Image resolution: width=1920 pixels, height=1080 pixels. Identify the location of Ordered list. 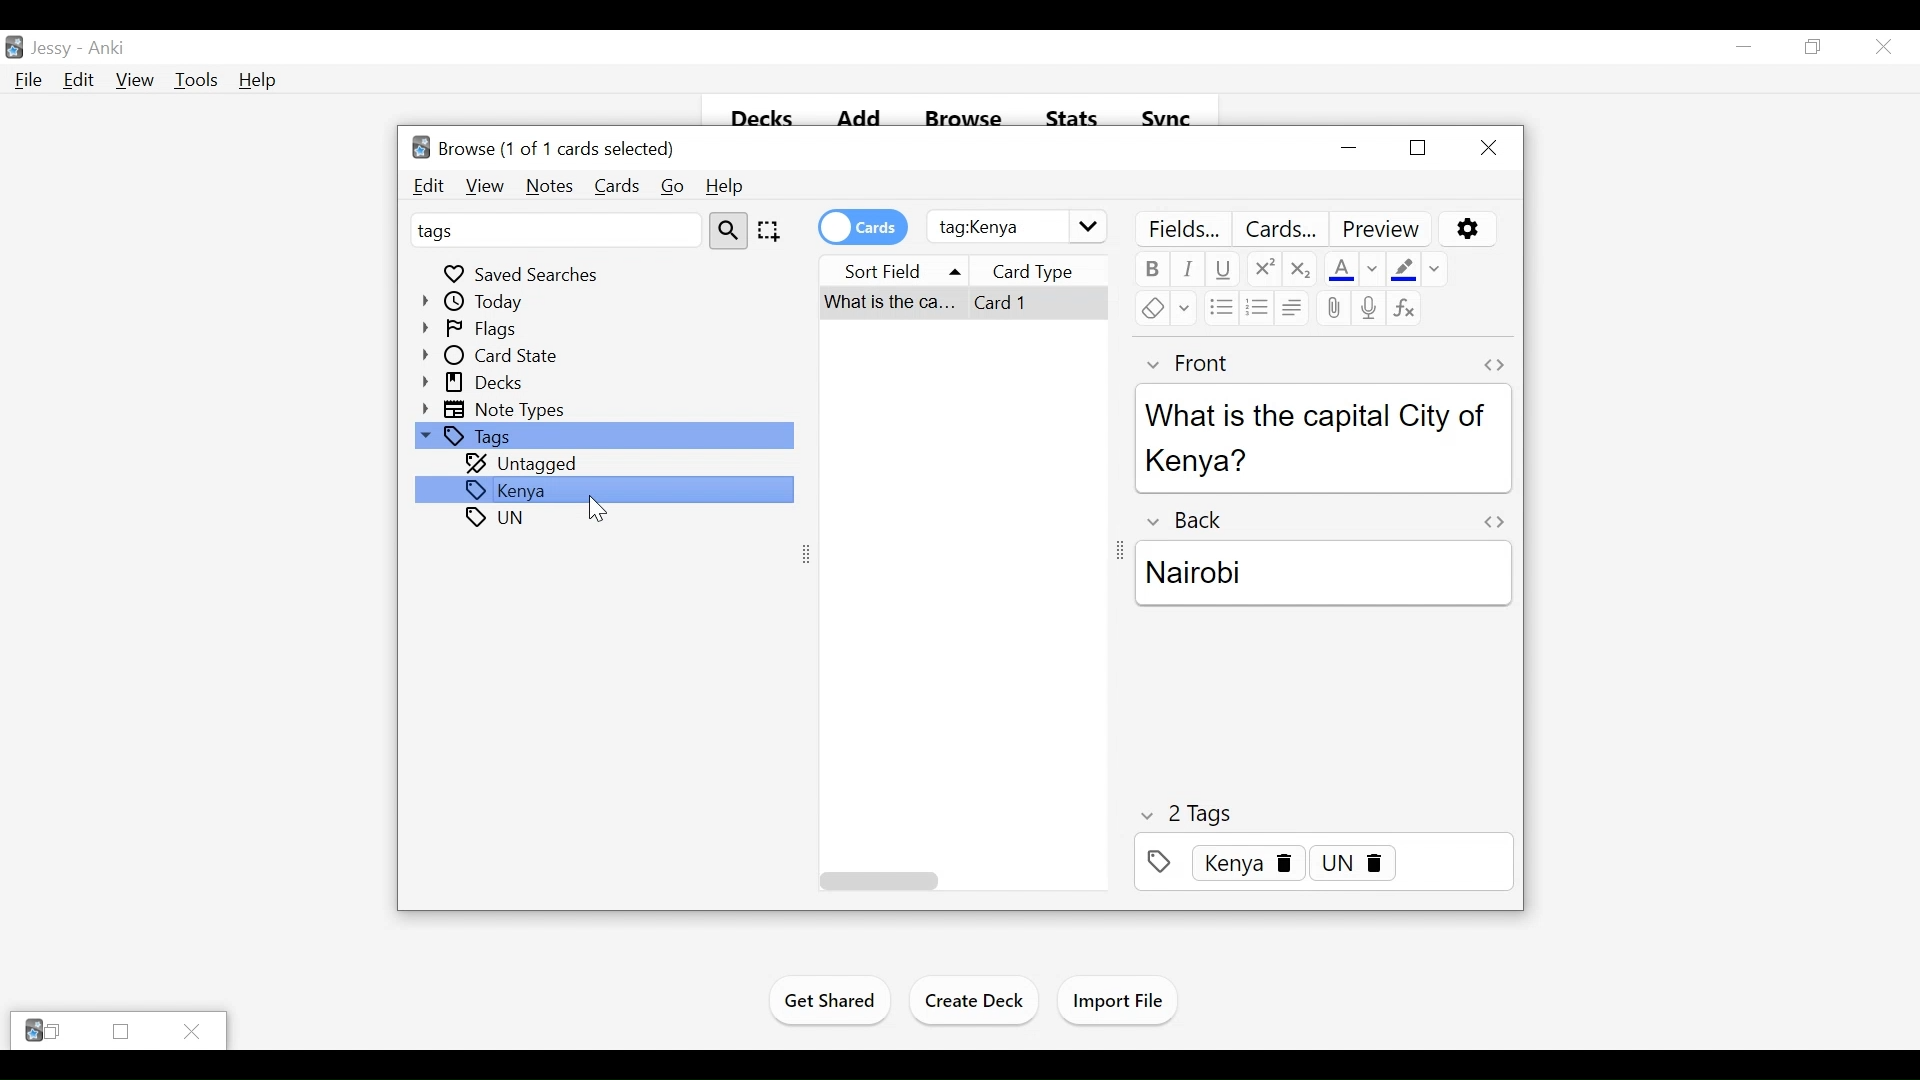
(1256, 308).